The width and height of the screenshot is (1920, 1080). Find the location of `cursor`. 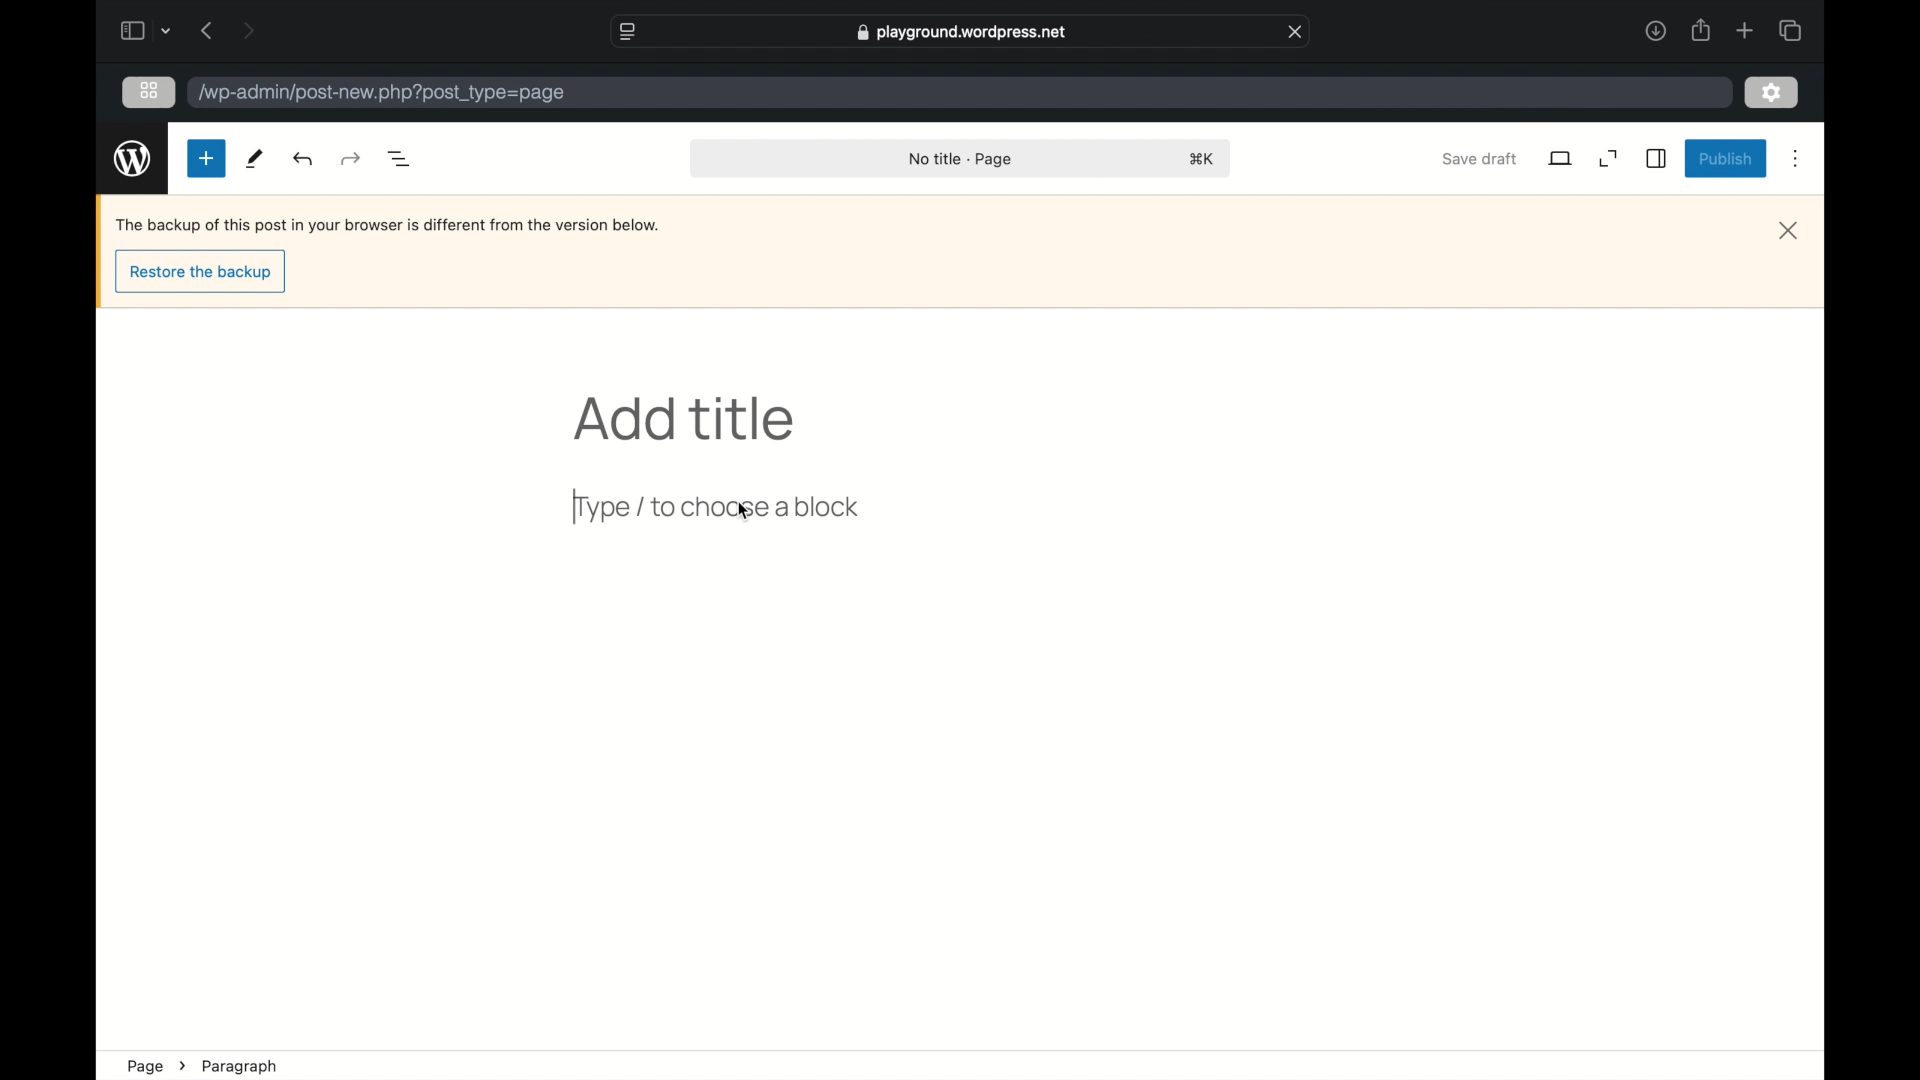

cursor is located at coordinates (743, 512).